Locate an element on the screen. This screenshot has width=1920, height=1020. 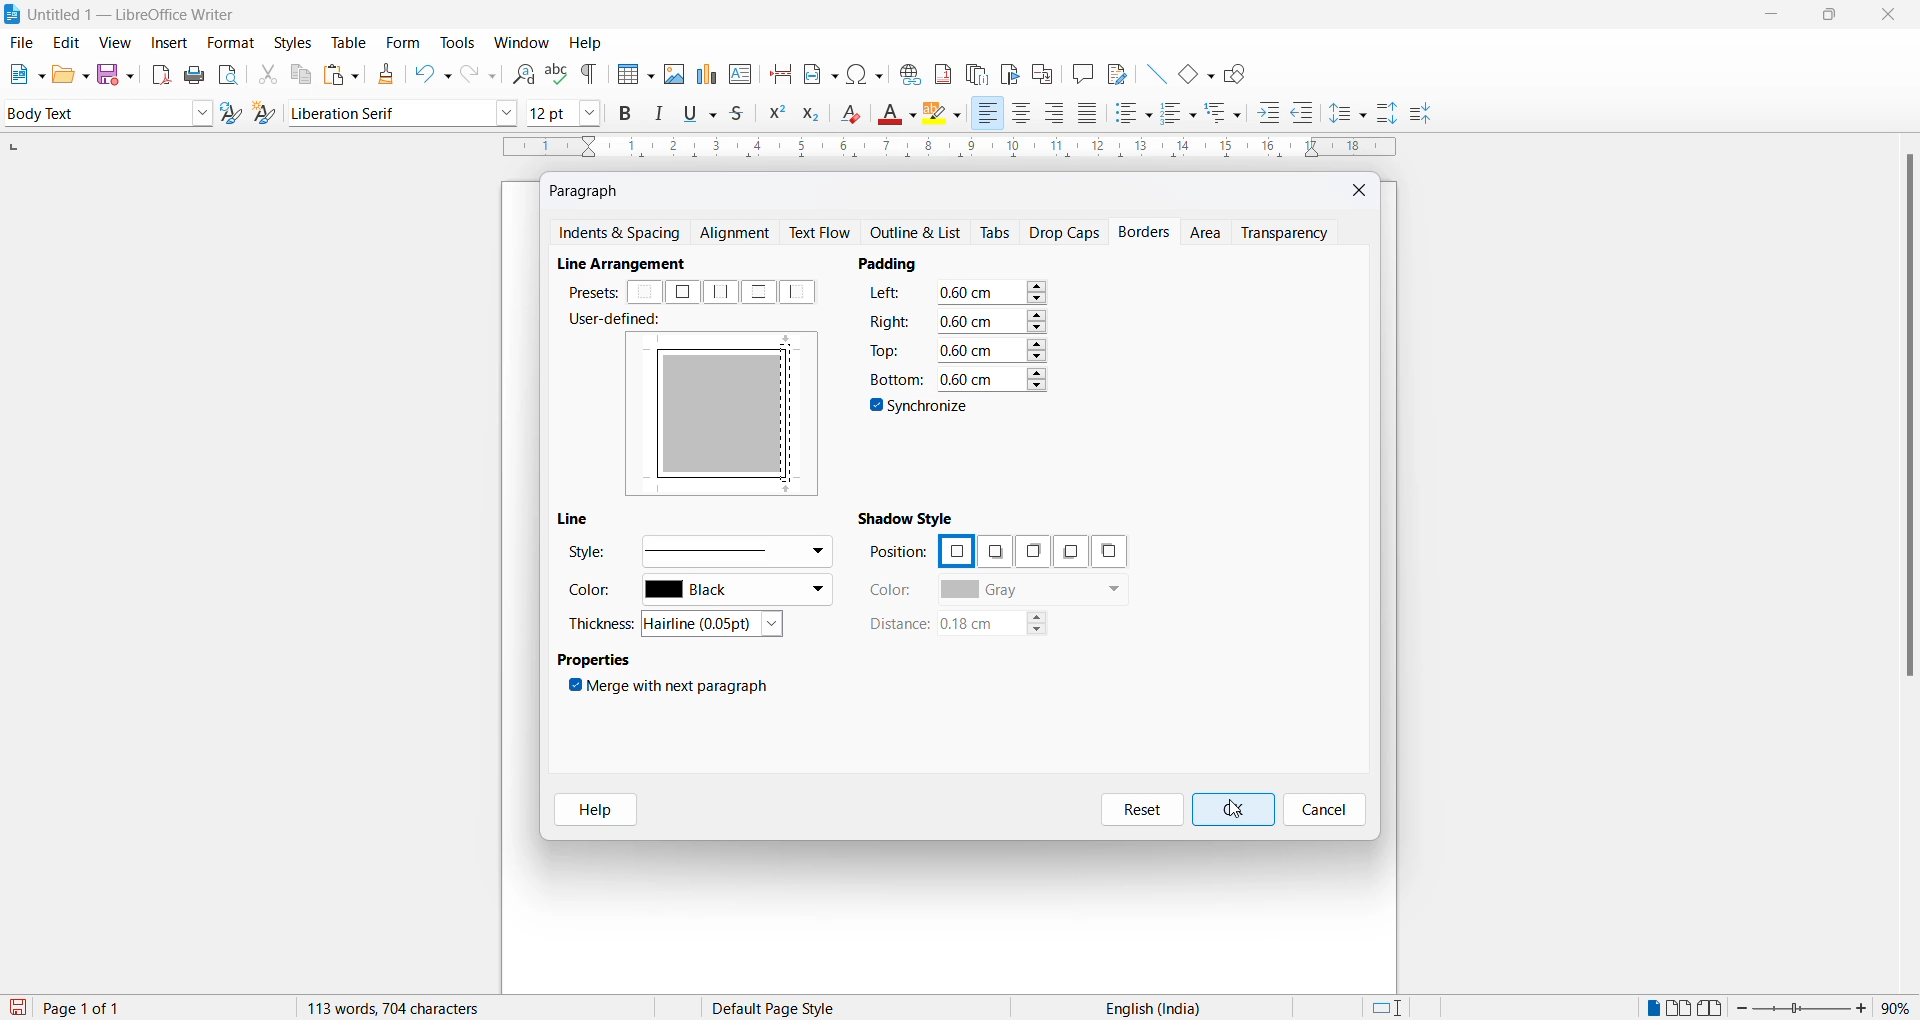
none is located at coordinates (646, 293).